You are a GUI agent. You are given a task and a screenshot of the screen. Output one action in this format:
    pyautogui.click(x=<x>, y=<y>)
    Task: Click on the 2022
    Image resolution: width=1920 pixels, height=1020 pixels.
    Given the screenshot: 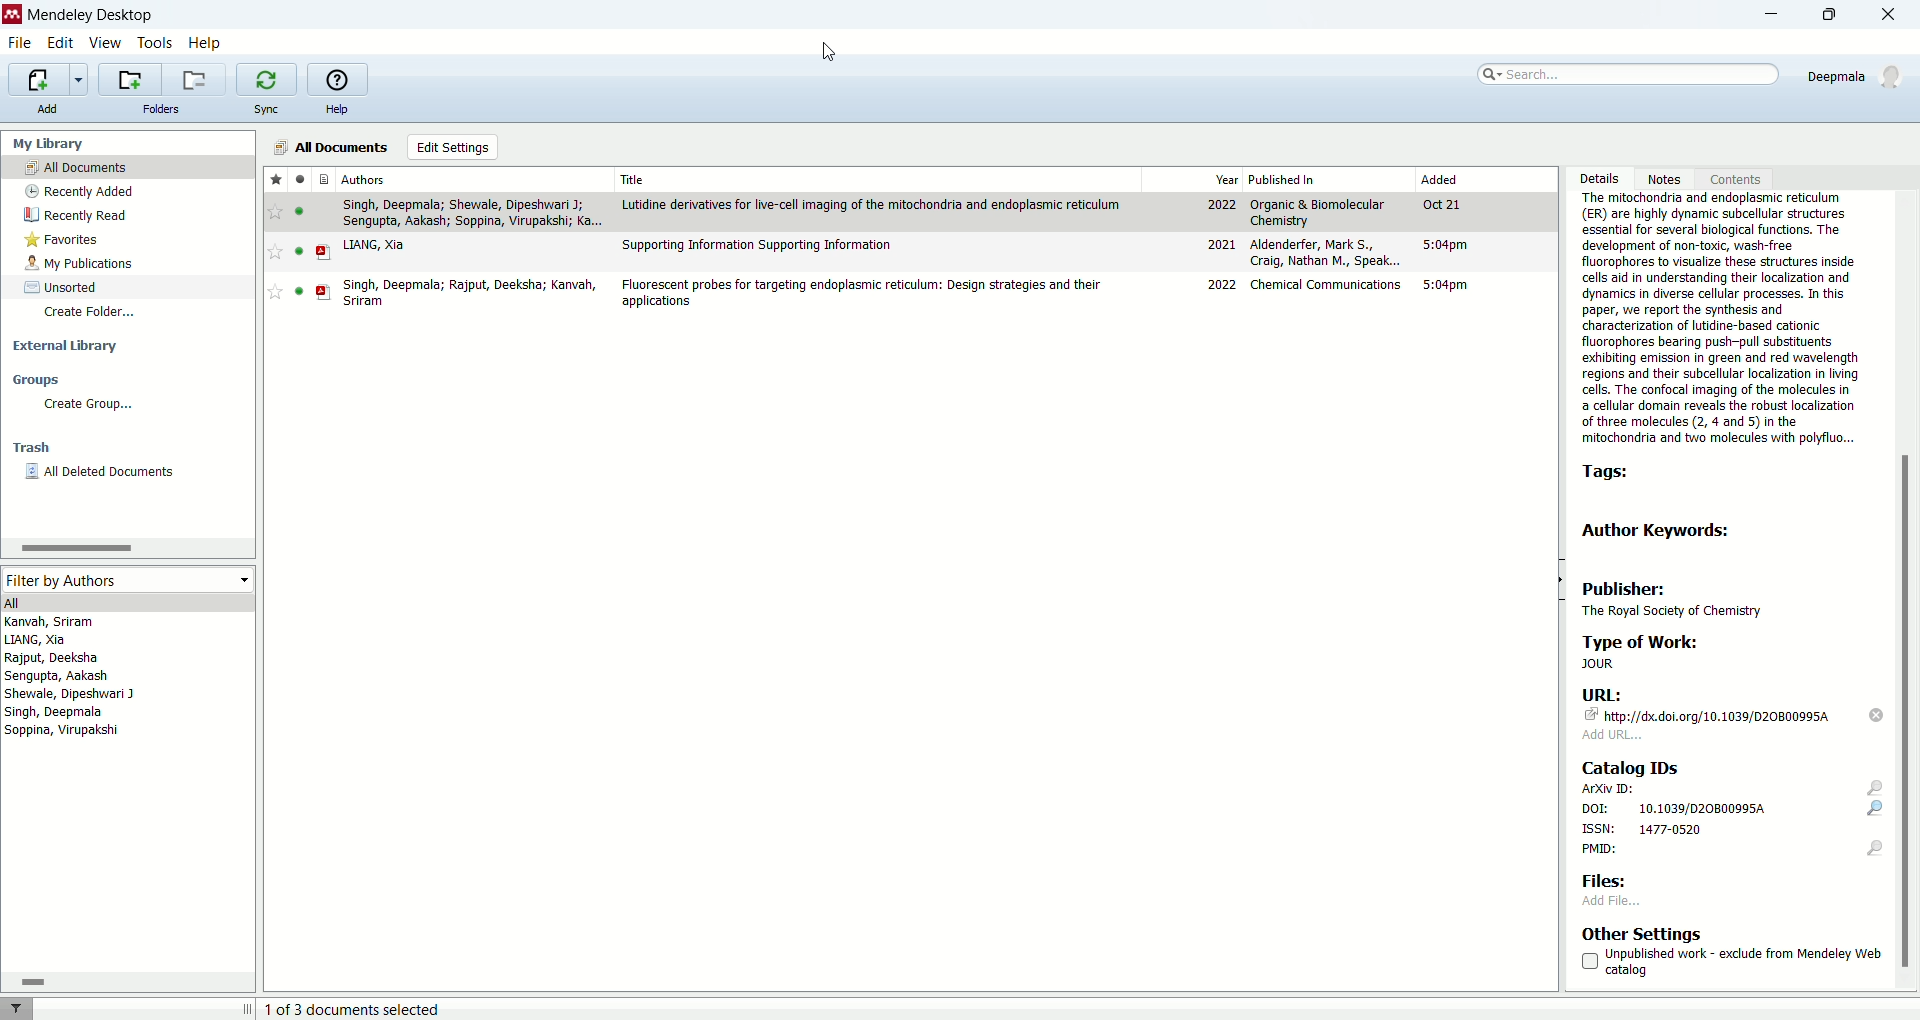 What is the action you would take?
    pyautogui.click(x=1222, y=205)
    